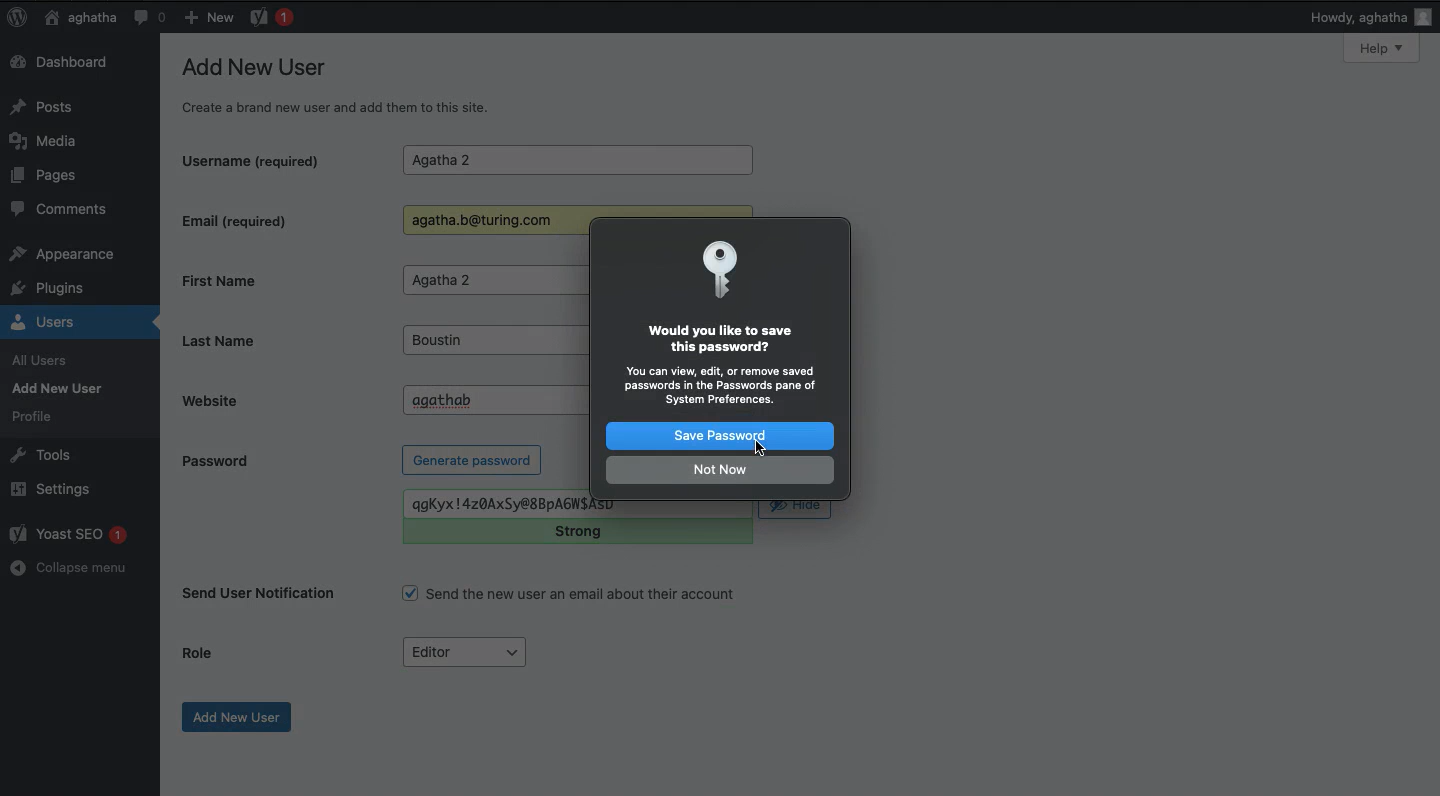  I want to click on plugins, so click(58, 289).